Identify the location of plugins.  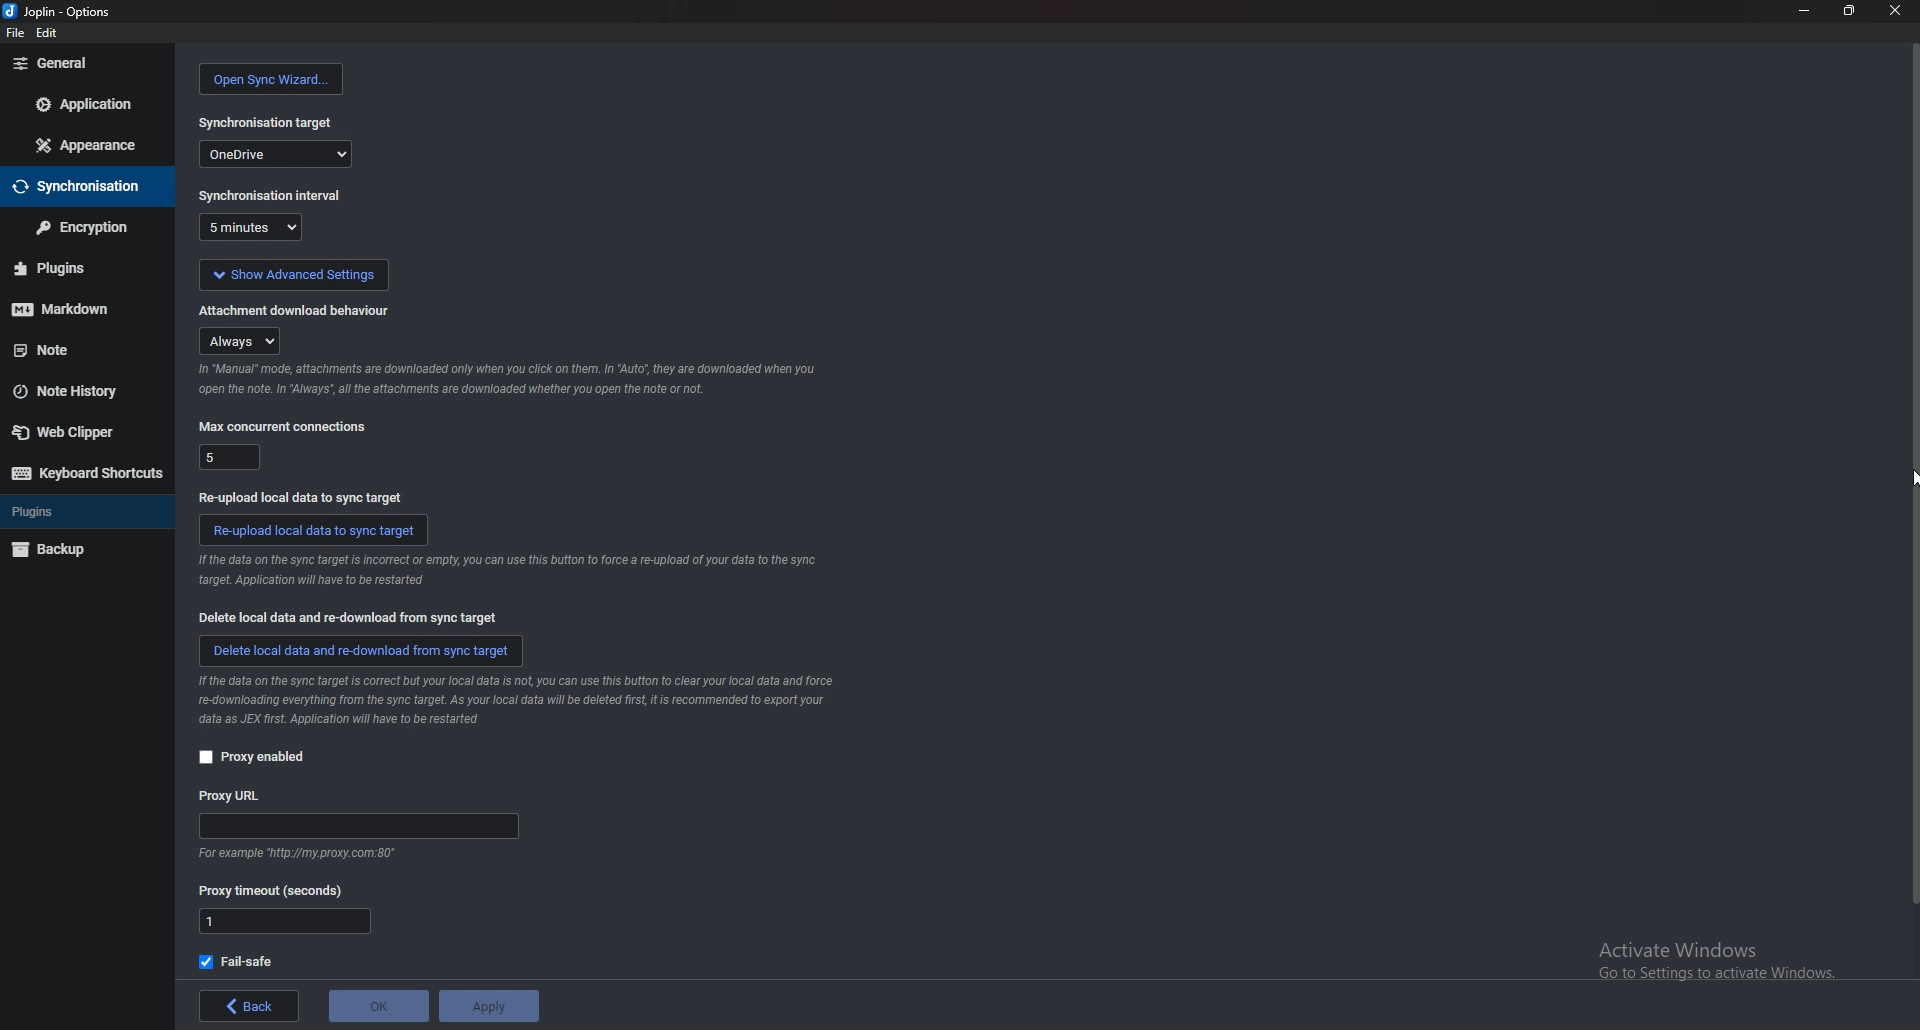
(71, 268).